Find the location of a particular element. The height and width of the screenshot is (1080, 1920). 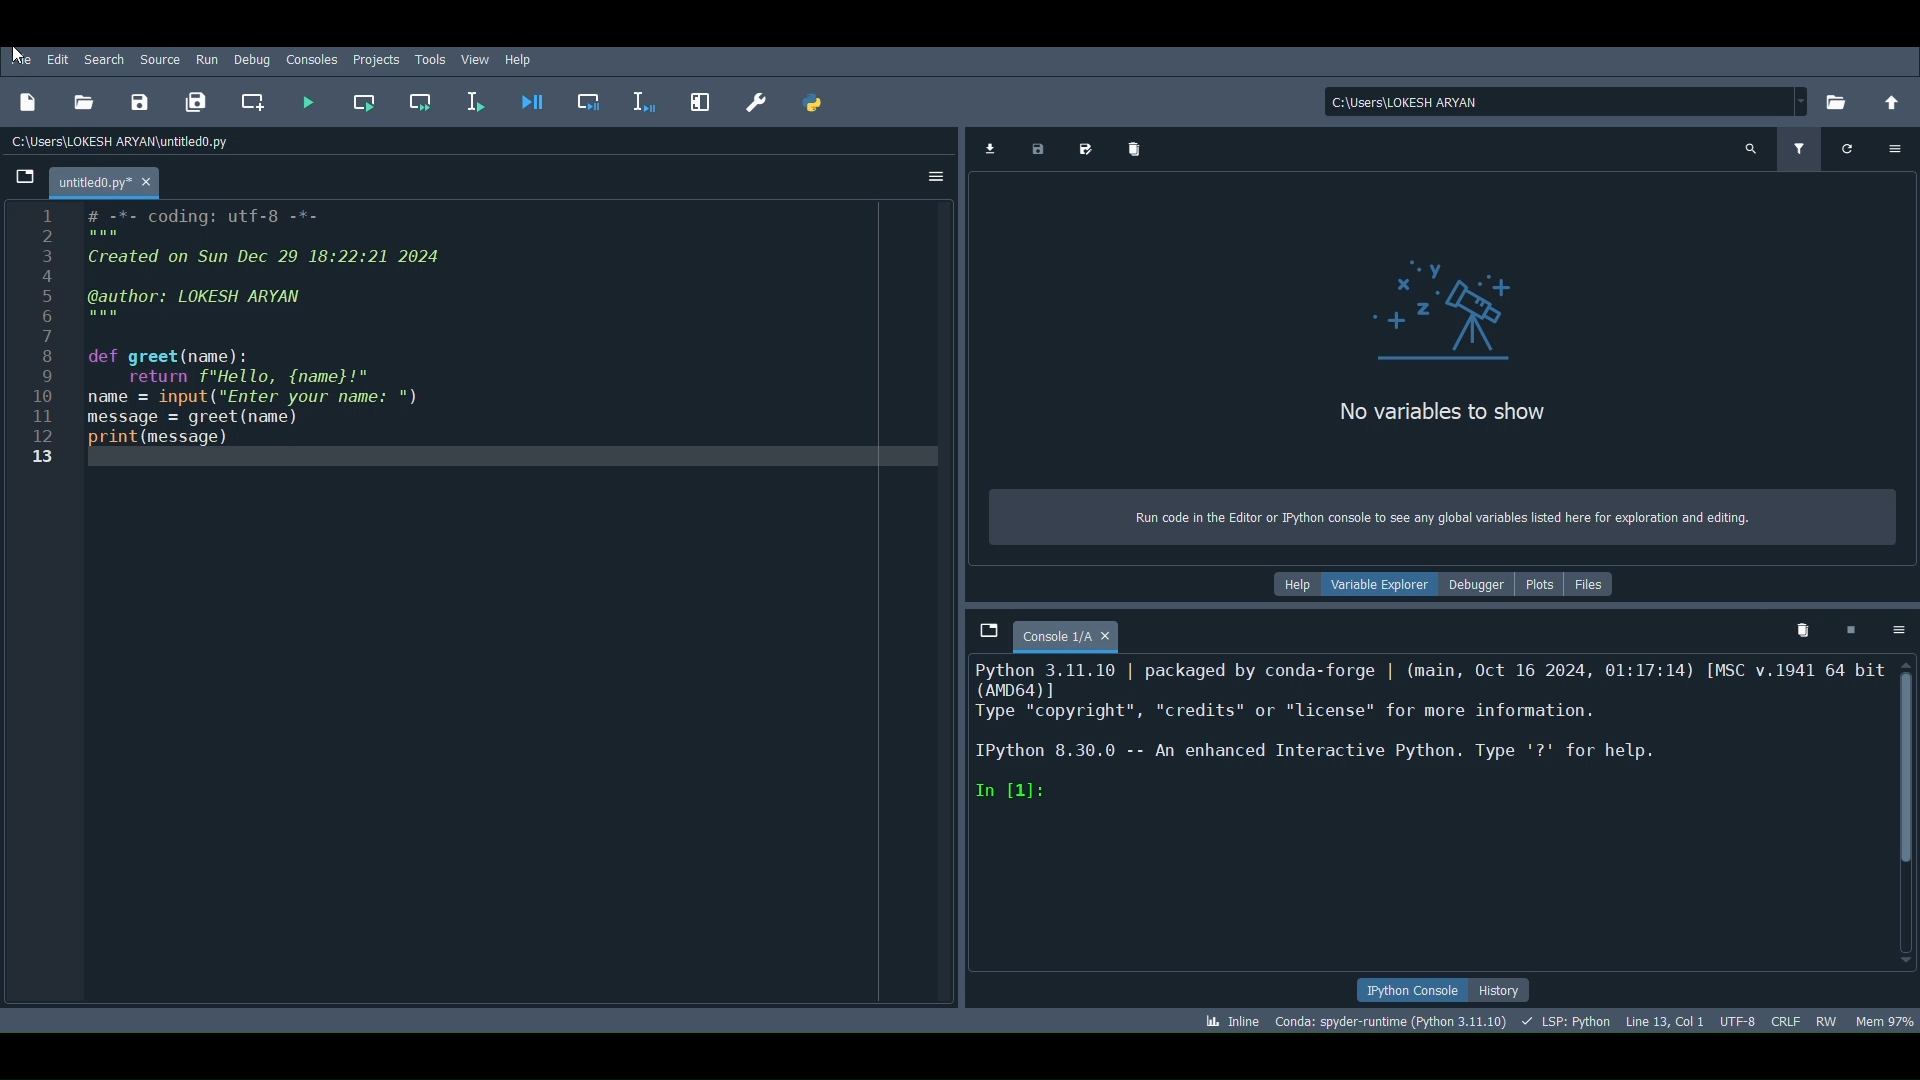

Edit is located at coordinates (58, 56).